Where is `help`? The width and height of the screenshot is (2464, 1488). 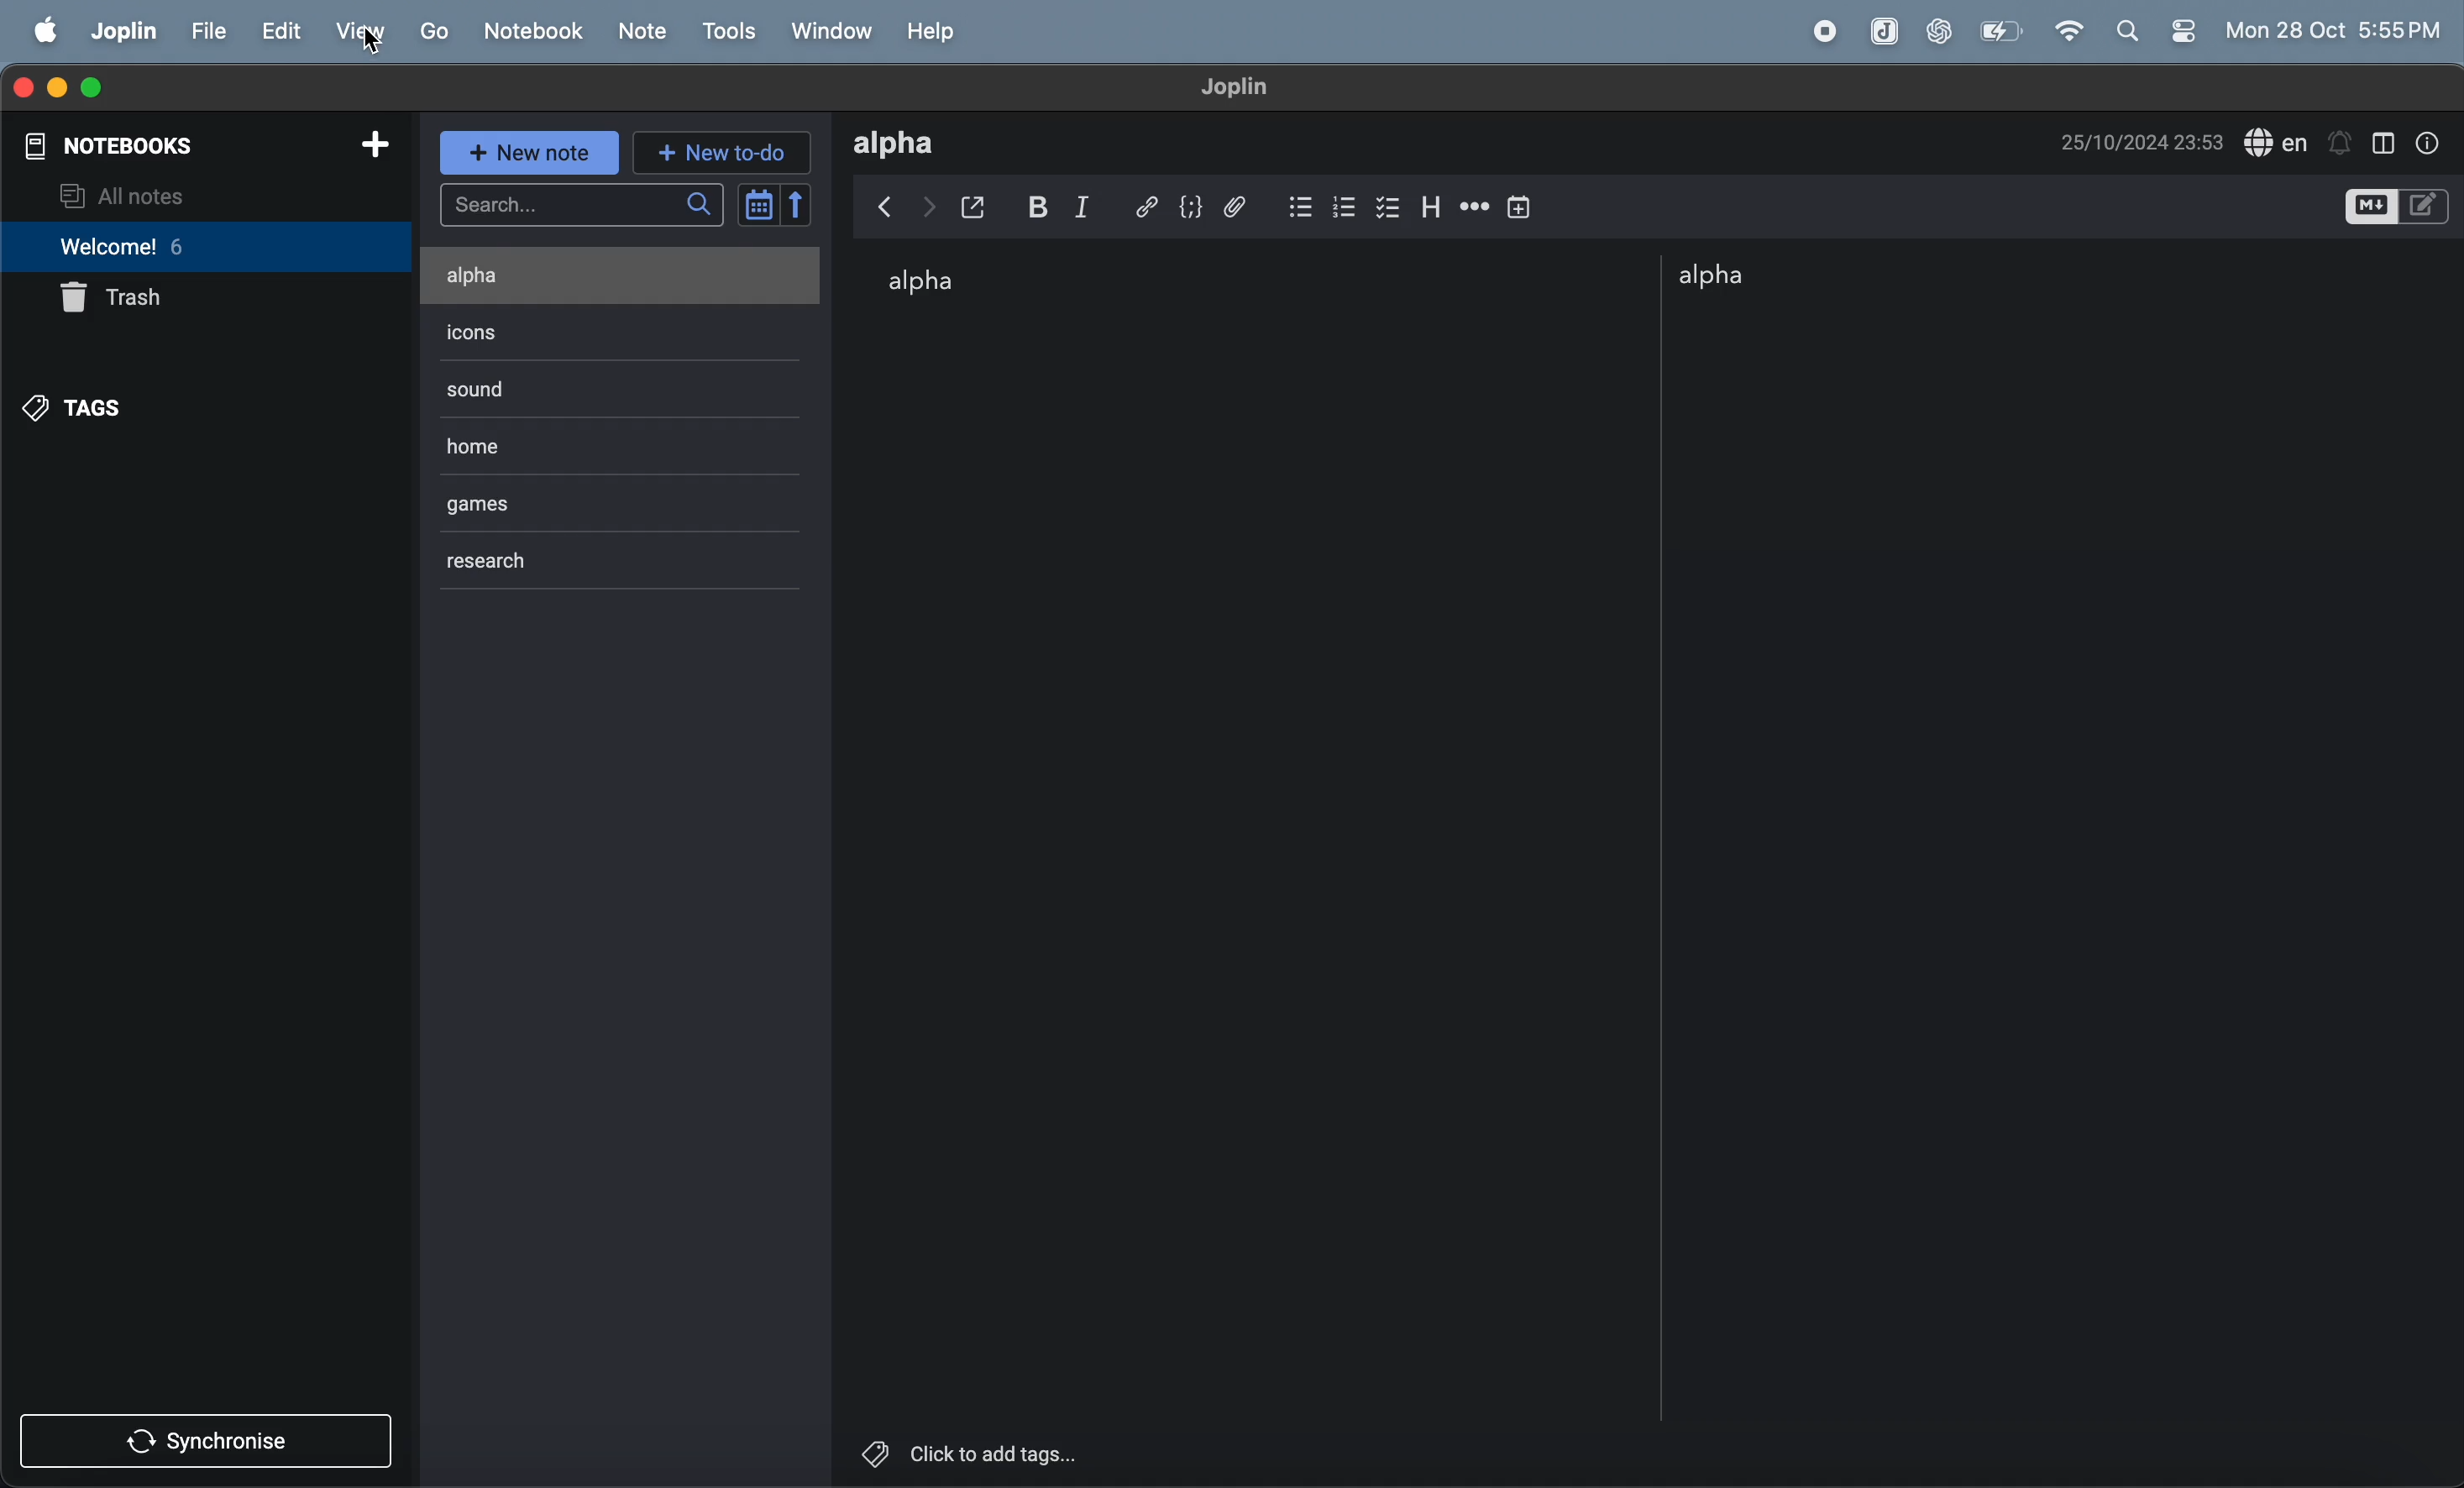 help is located at coordinates (937, 31).